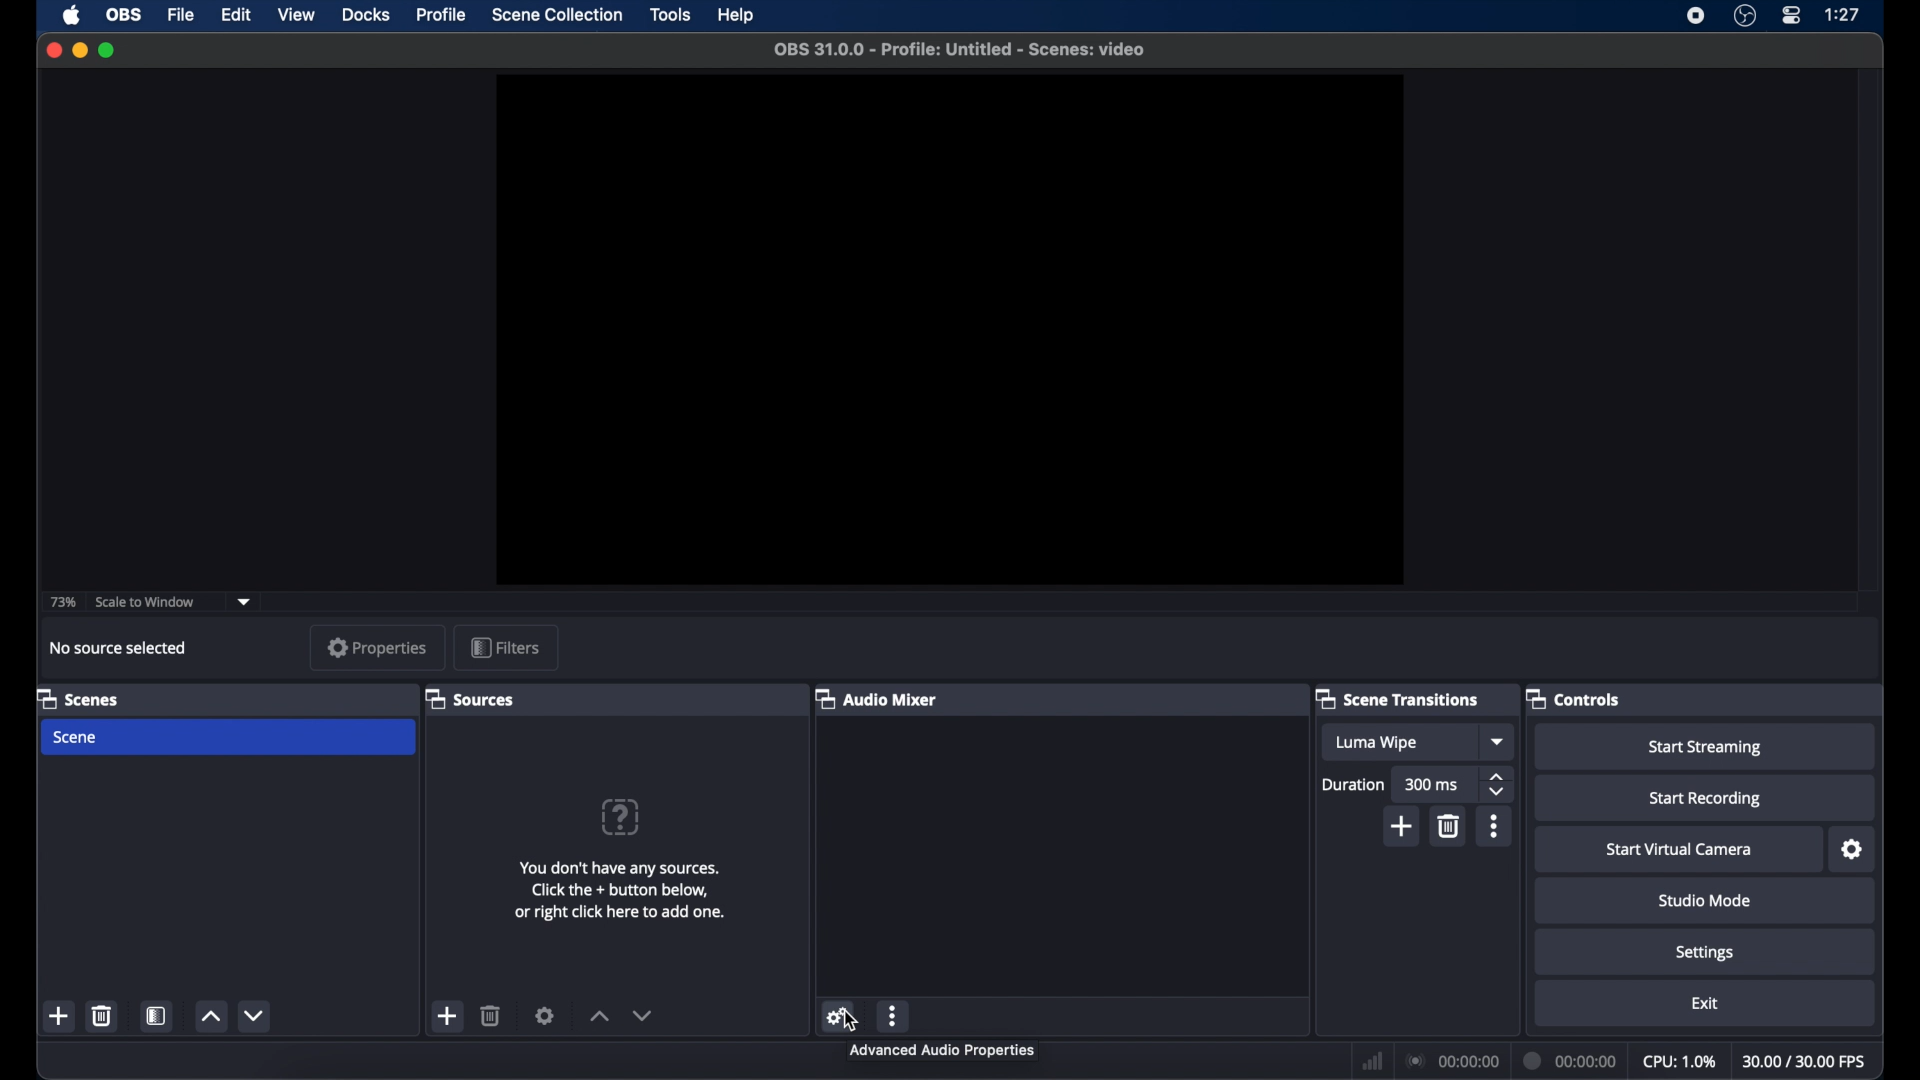 This screenshot has height=1080, width=1920. Describe the element at coordinates (472, 699) in the screenshot. I see `sources` at that location.